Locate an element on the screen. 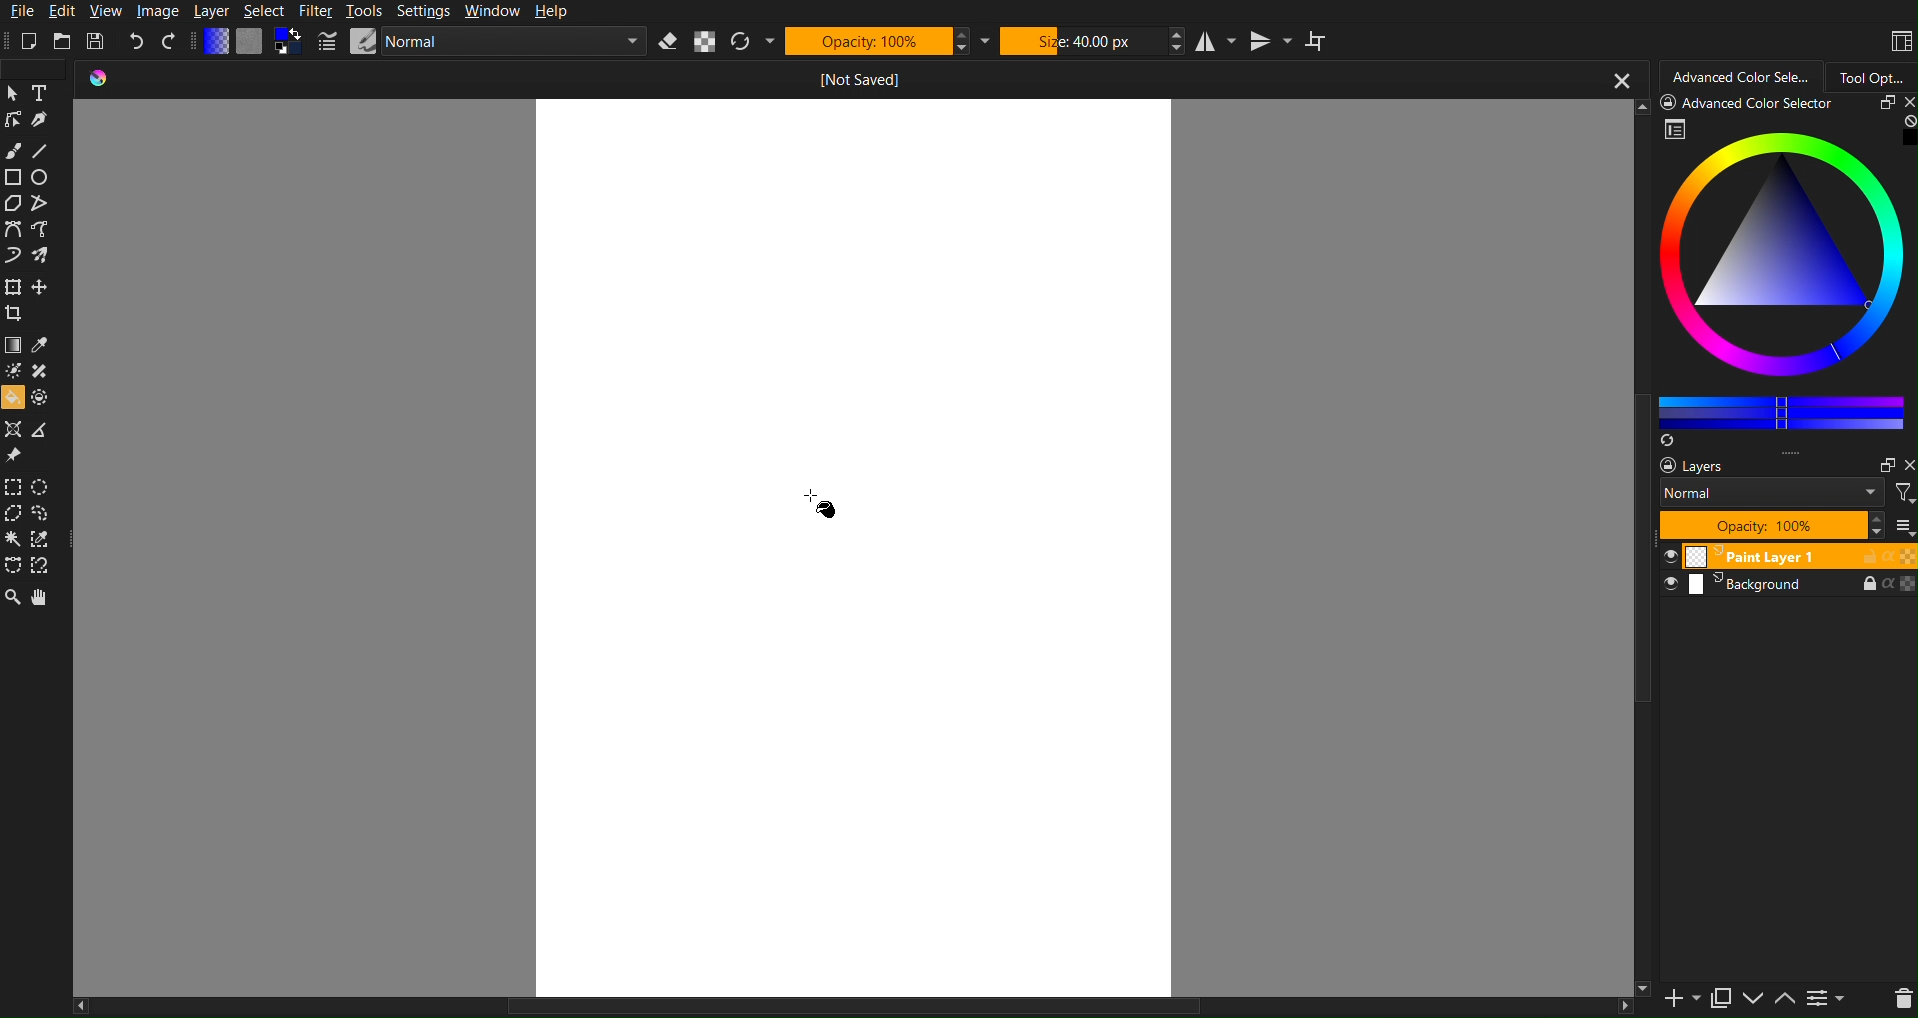 The image size is (1918, 1018).  is located at coordinates (1753, 101).